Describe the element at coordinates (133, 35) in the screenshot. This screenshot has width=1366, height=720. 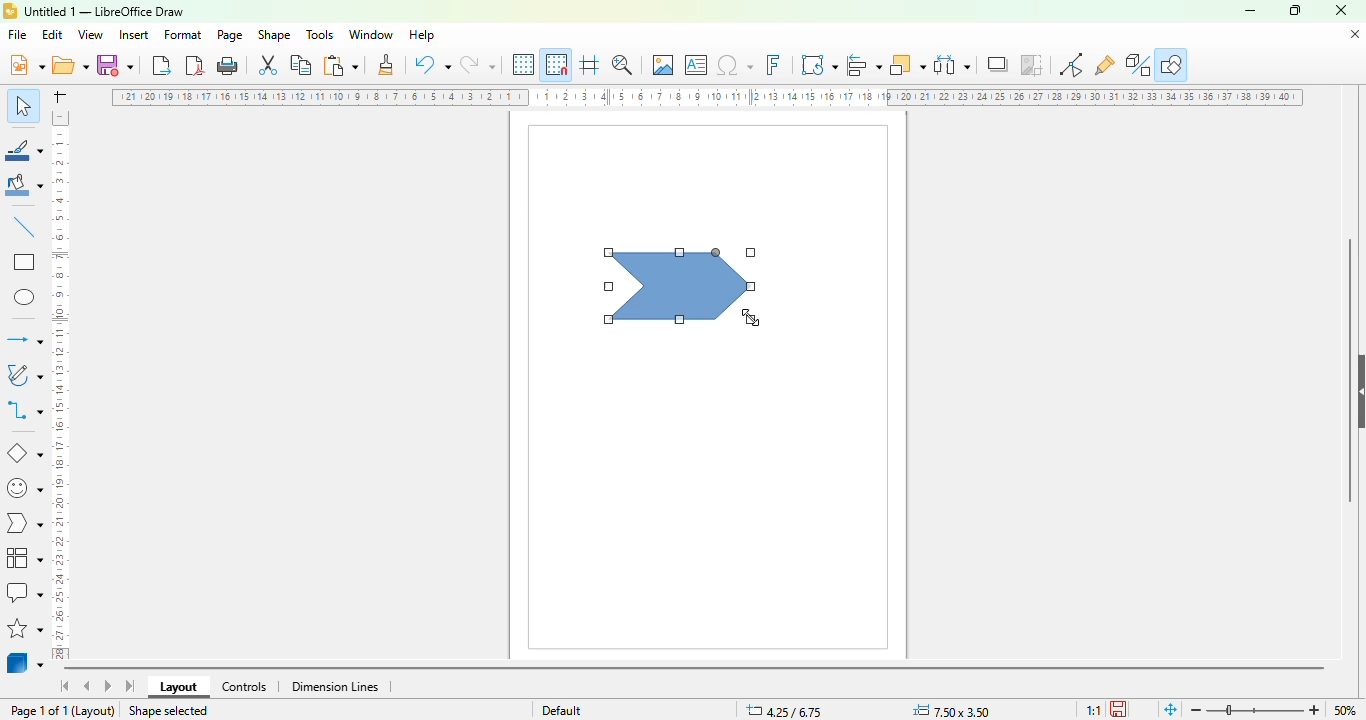
I see `insert` at that location.